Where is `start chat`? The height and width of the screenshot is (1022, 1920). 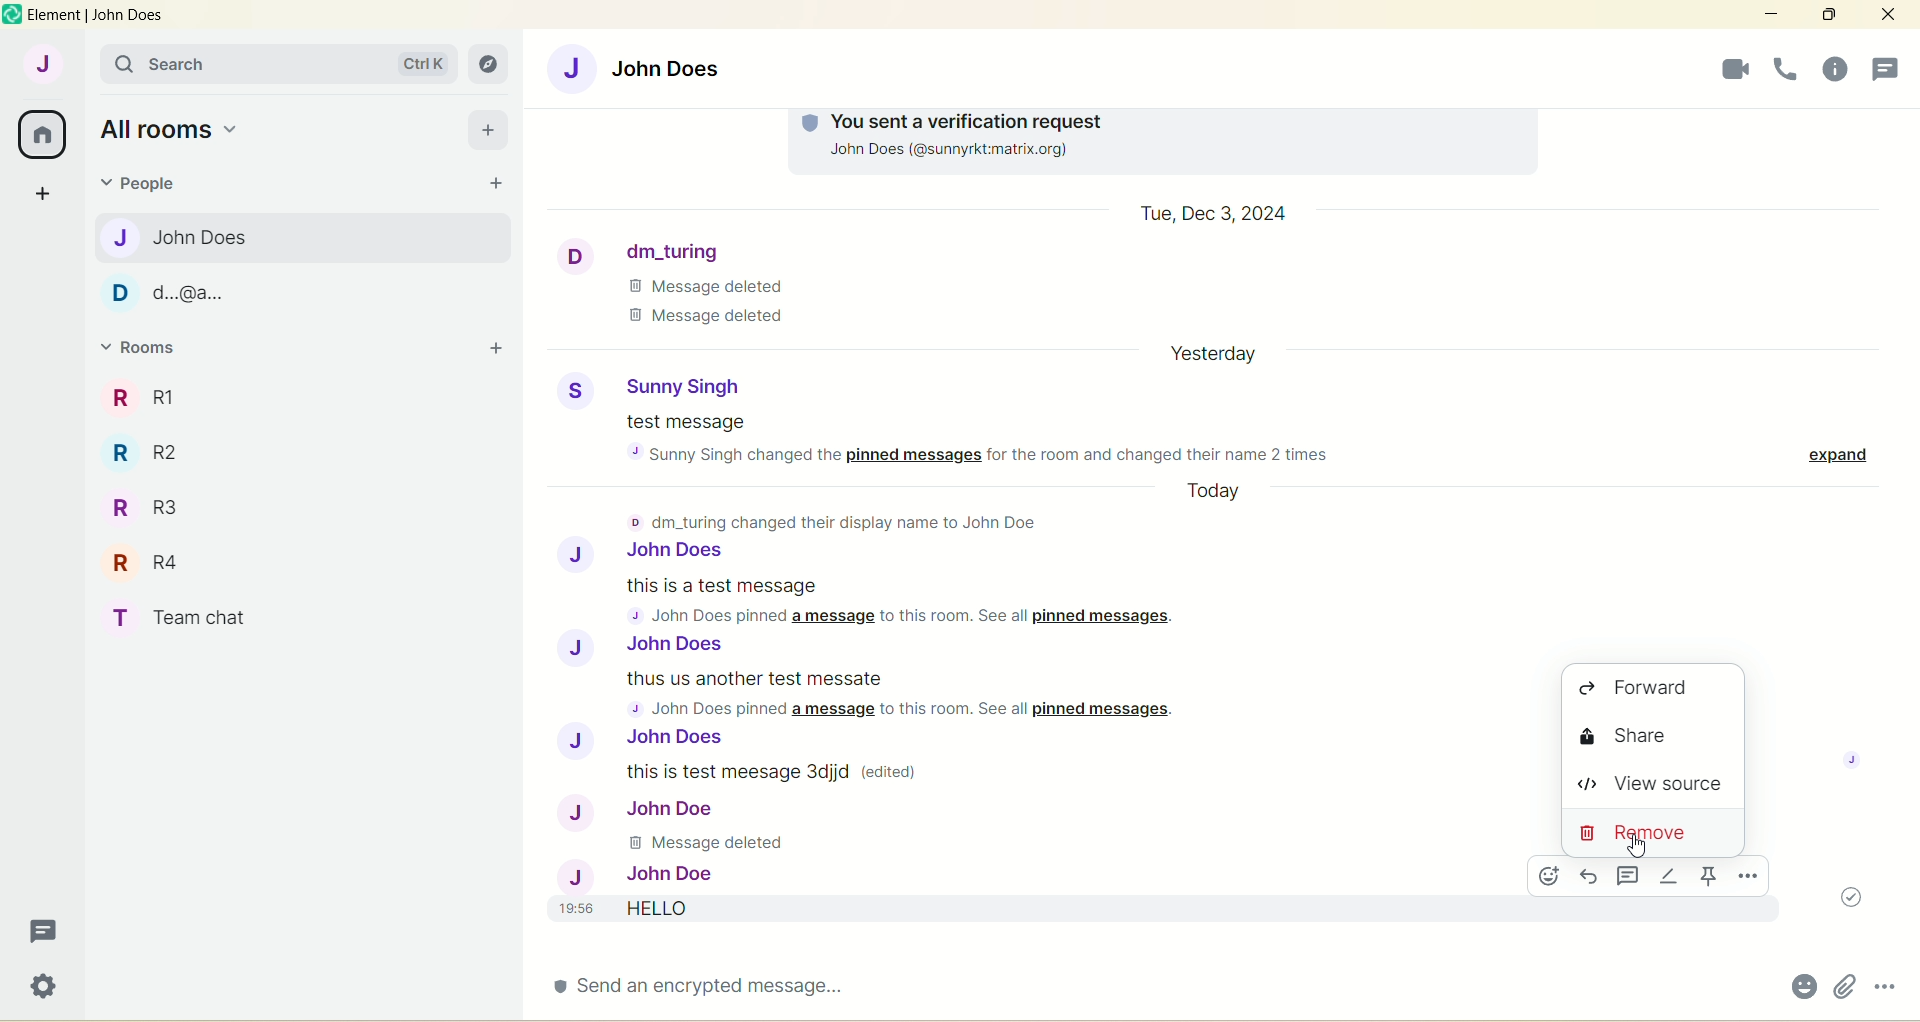
start chat is located at coordinates (497, 182).